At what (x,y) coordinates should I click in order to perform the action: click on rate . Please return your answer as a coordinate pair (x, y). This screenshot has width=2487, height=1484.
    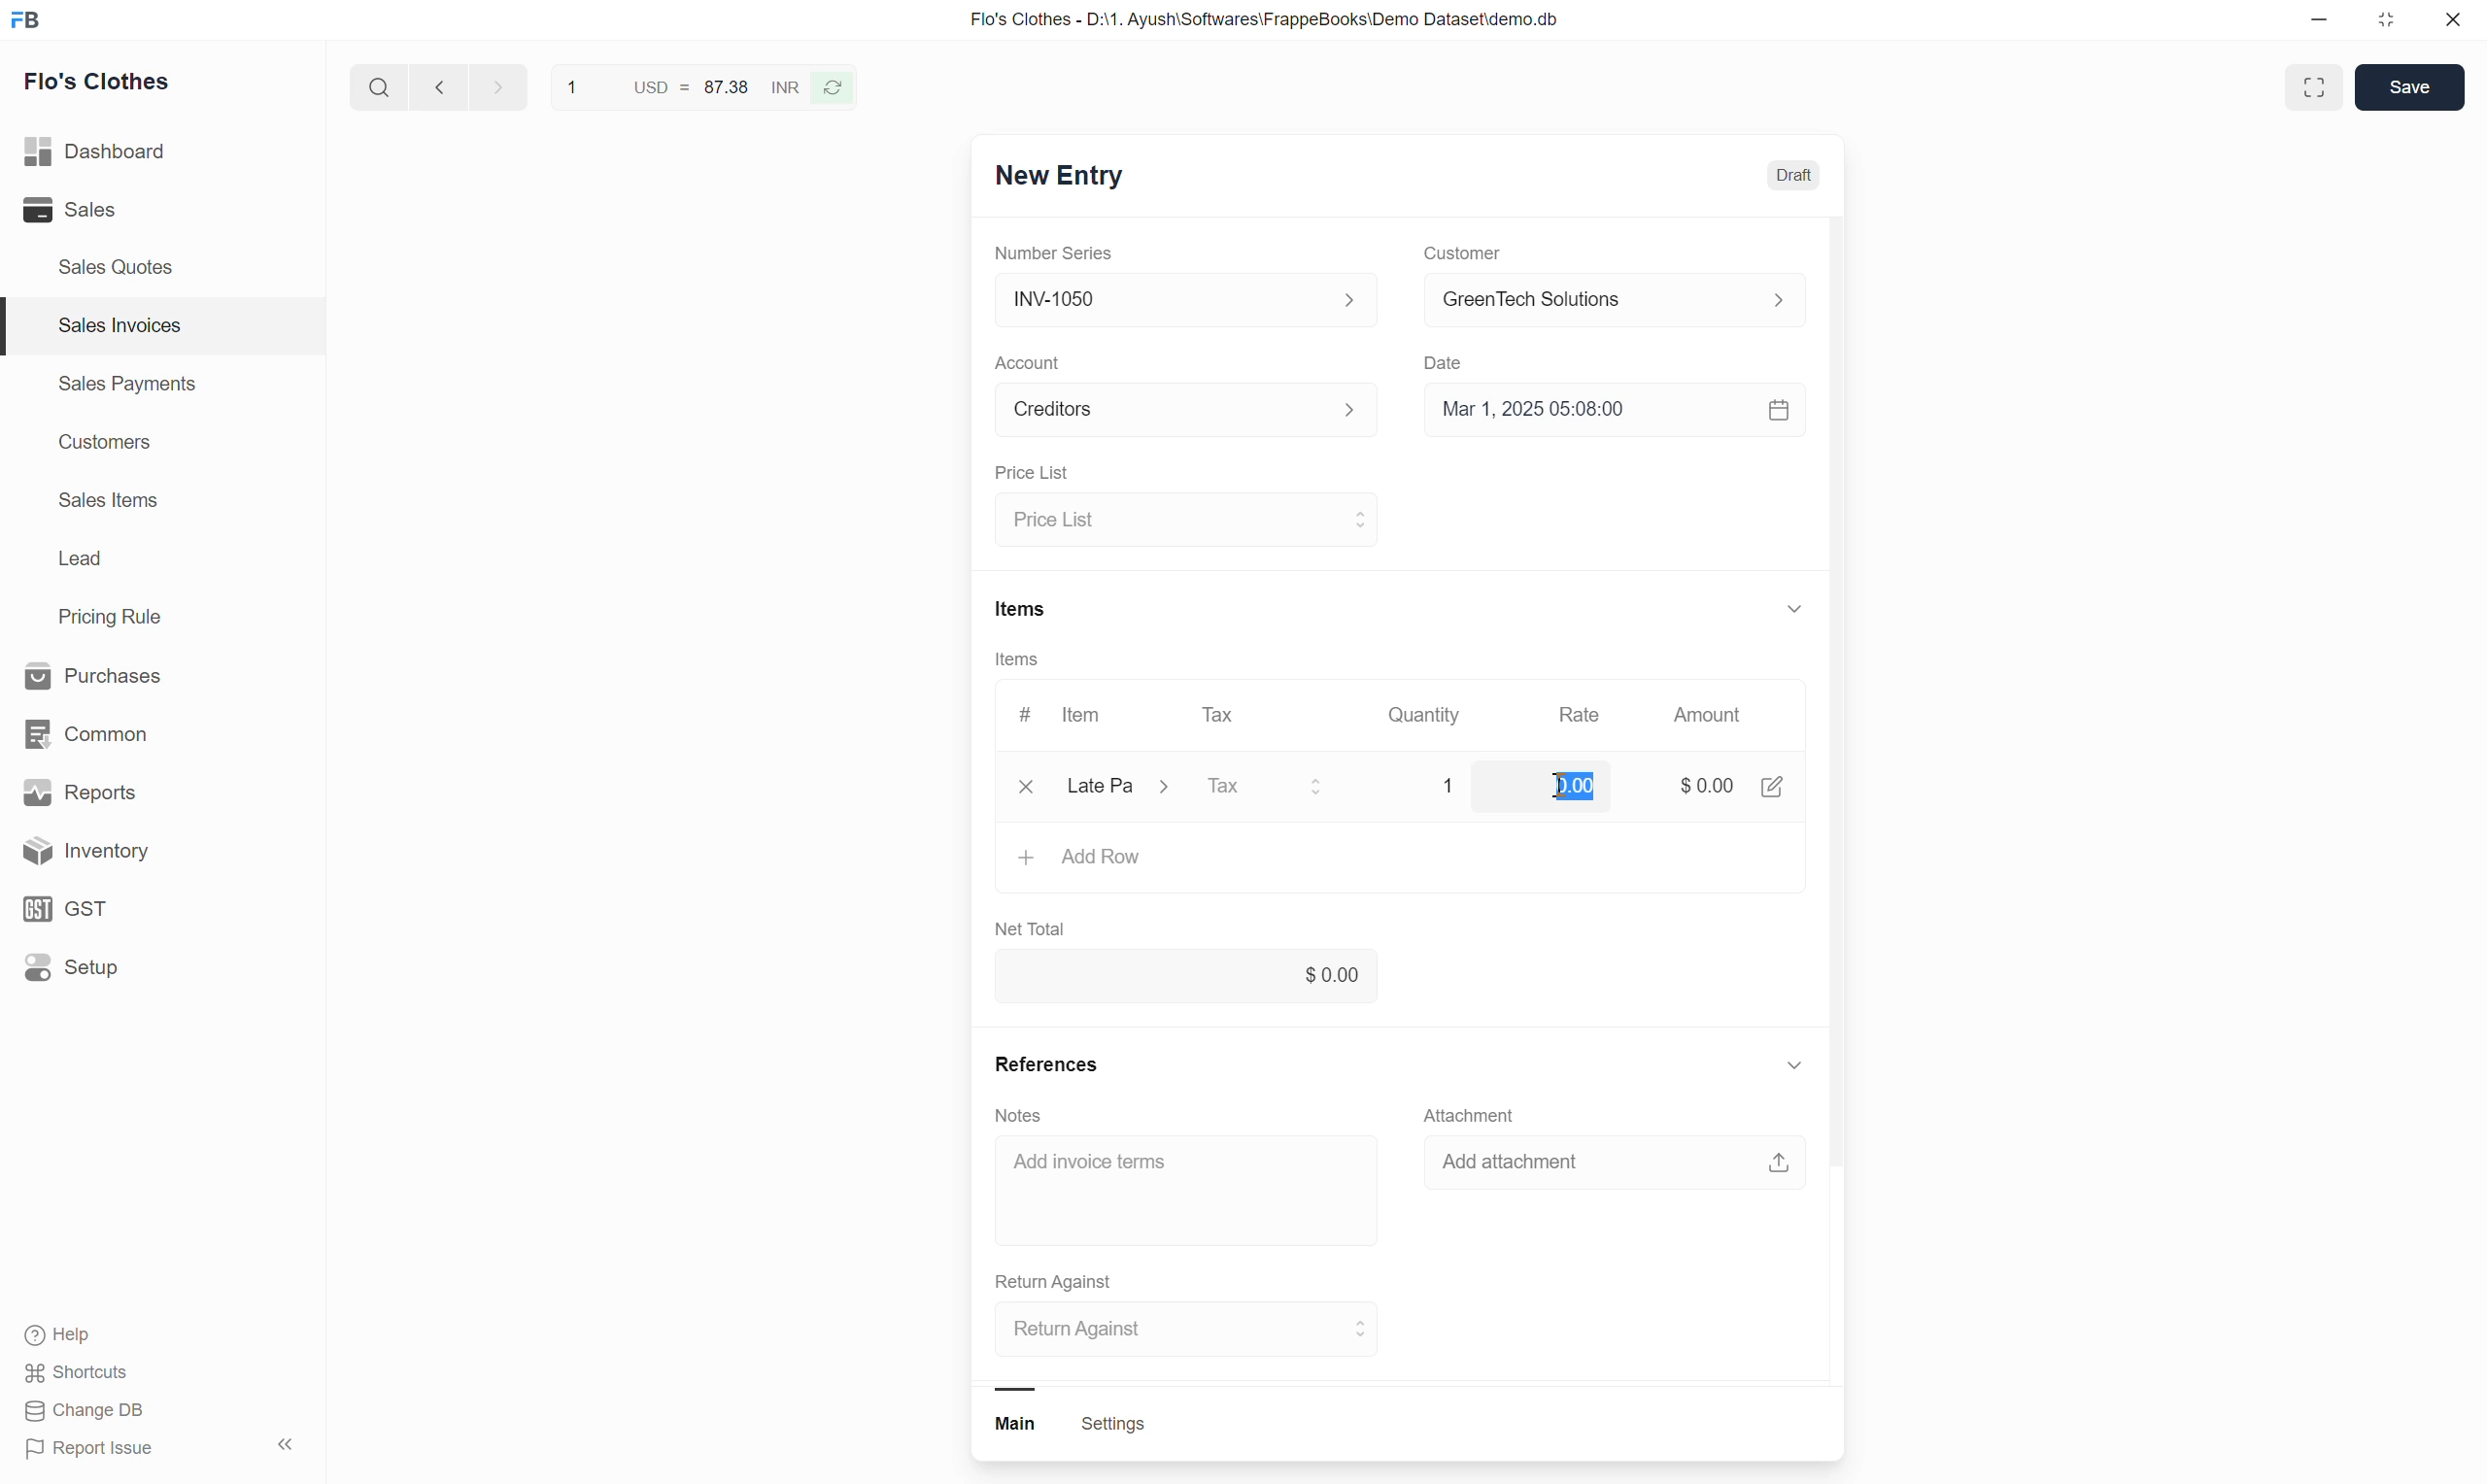
    Looking at the image, I should click on (1560, 784).